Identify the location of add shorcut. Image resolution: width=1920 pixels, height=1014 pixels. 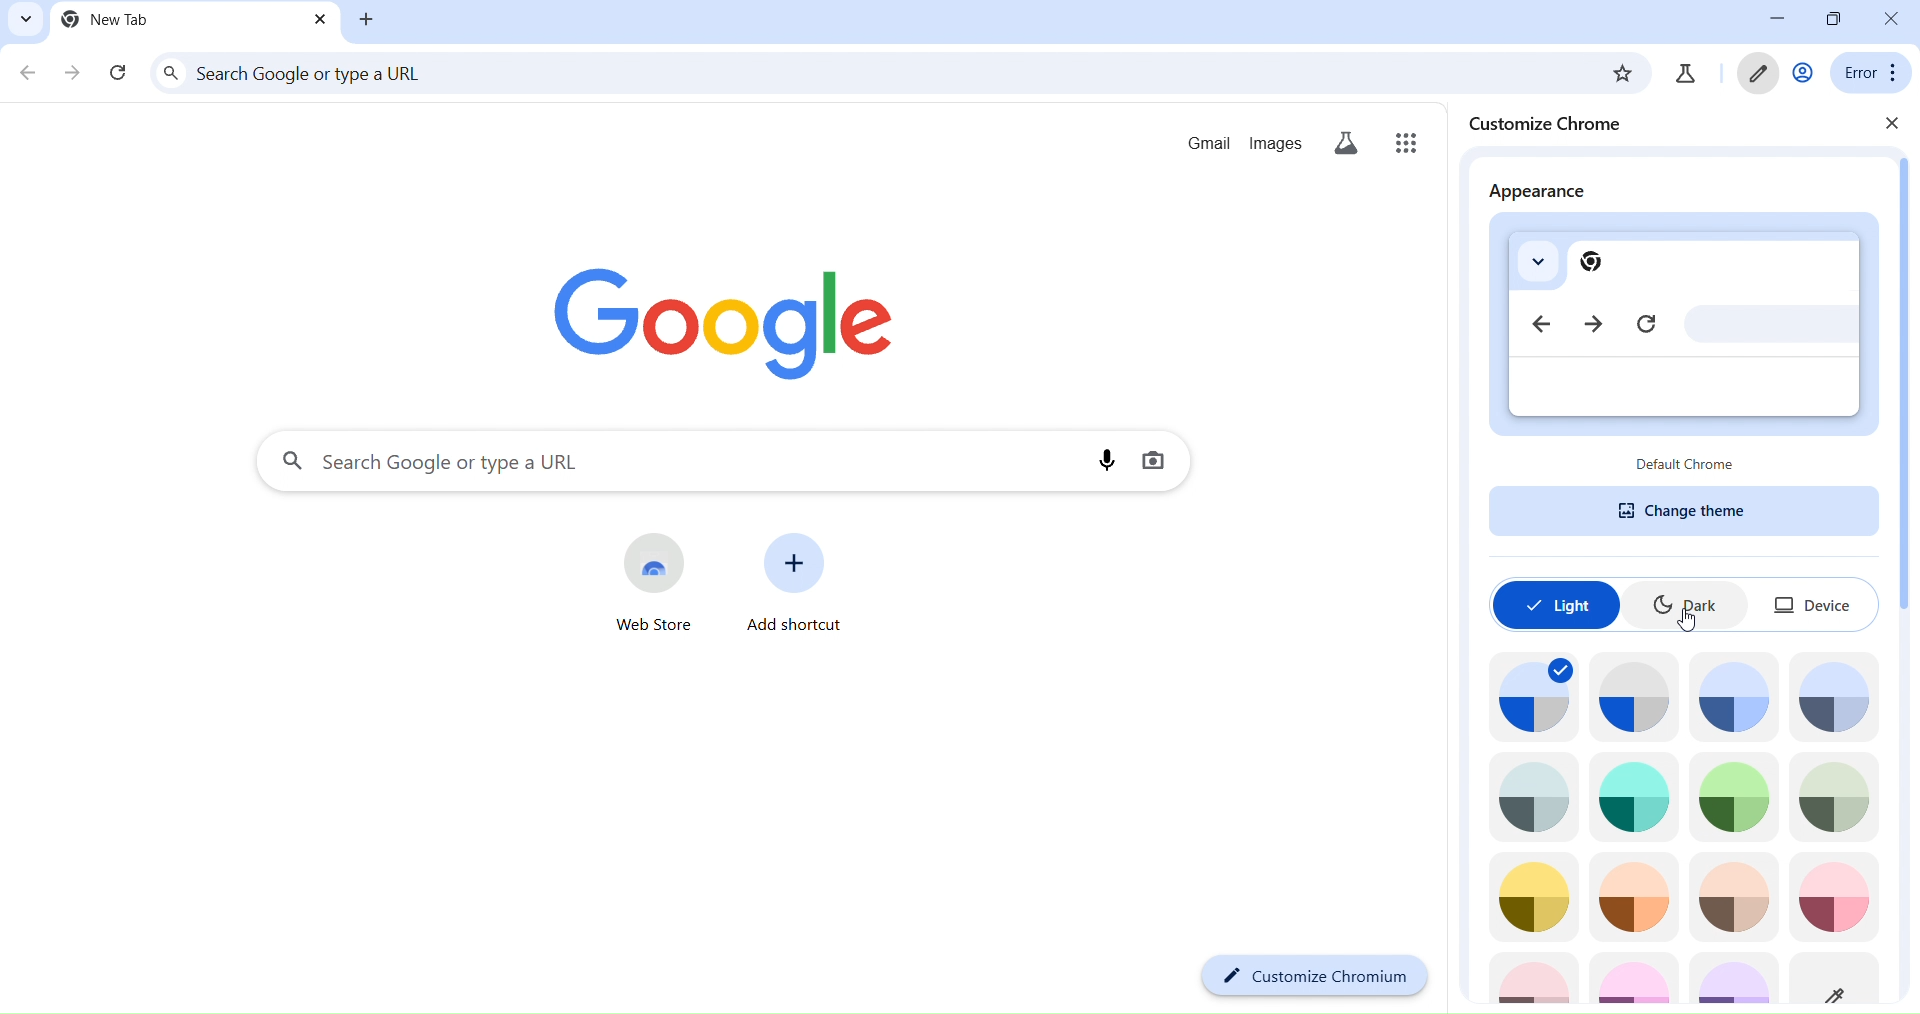
(794, 582).